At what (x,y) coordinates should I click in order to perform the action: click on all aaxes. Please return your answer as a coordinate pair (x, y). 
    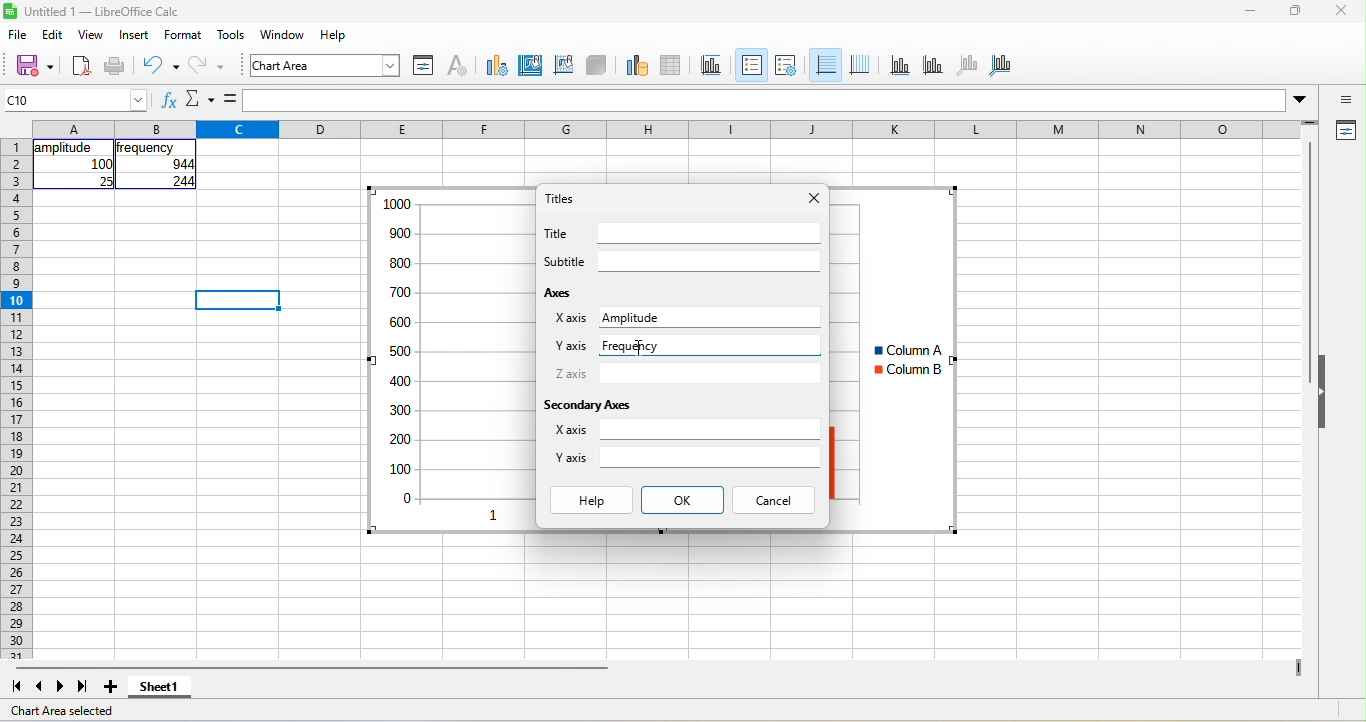
    Looking at the image, I should click on (1000, 66).